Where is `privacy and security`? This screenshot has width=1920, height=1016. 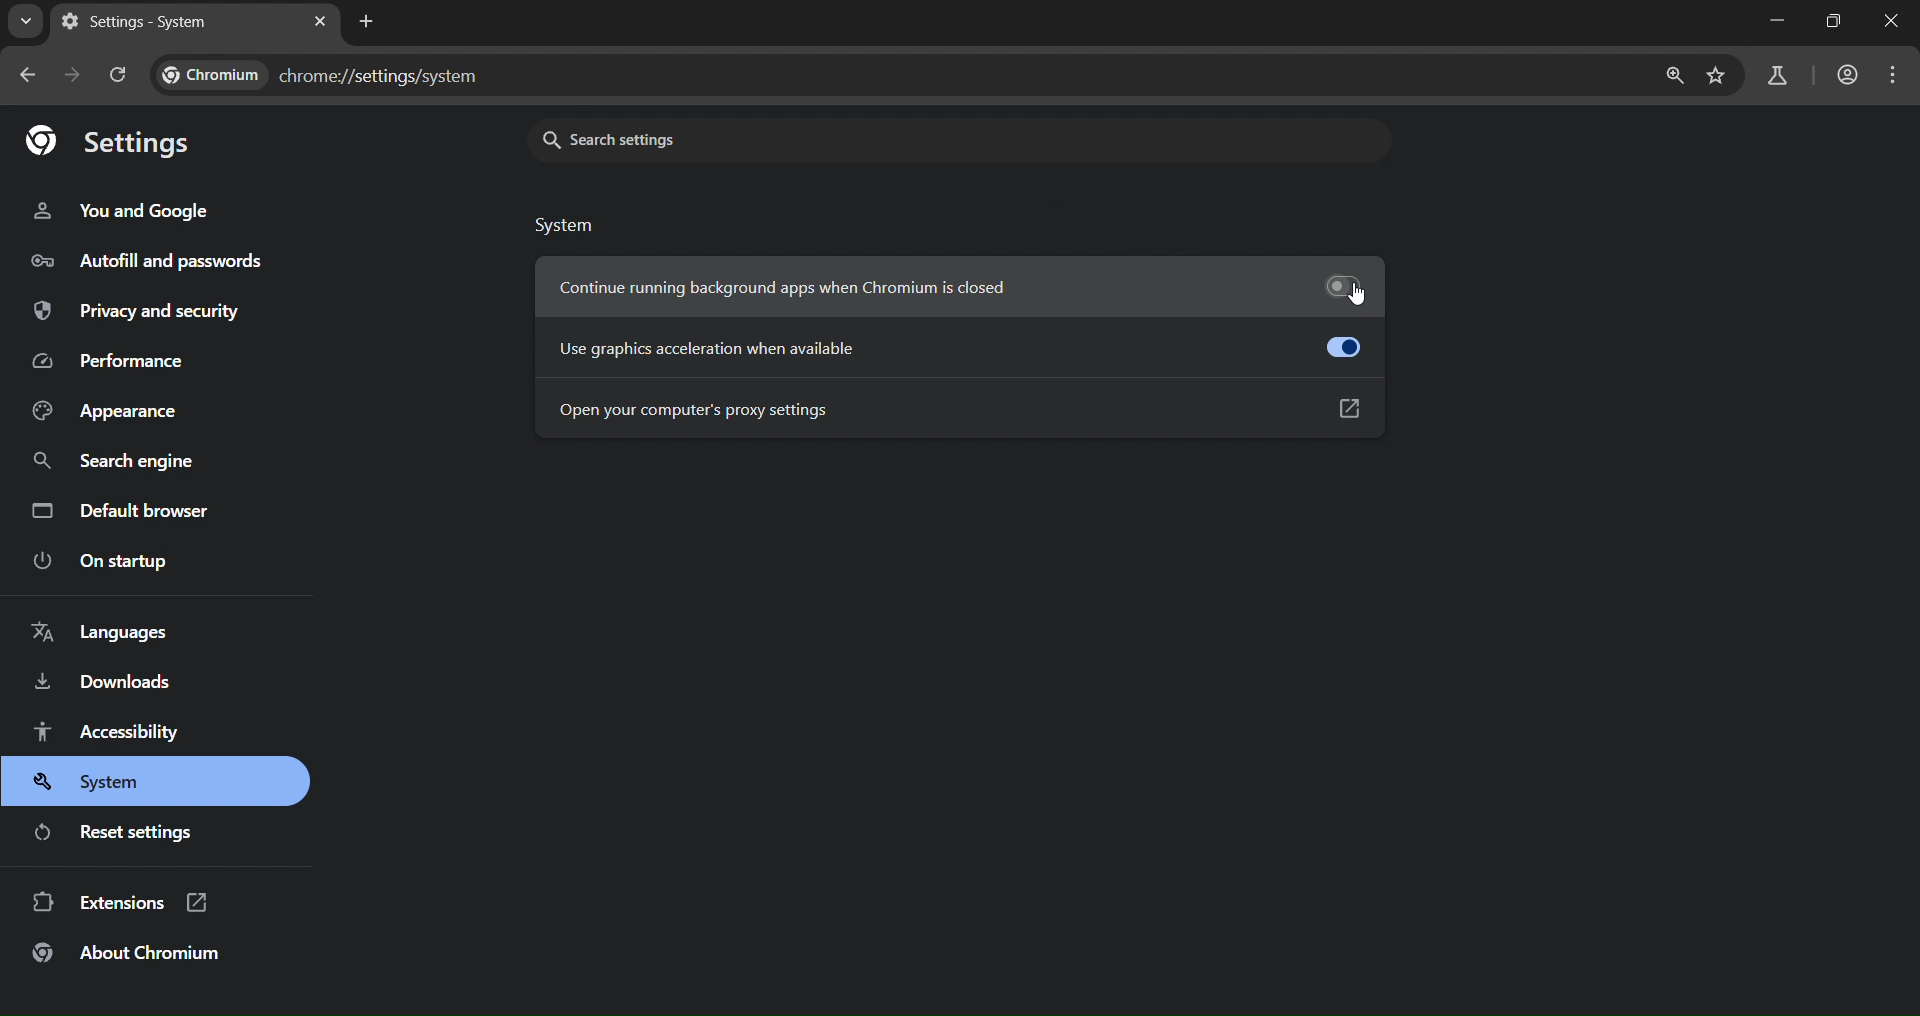
privacy and security is located at coordinates (149, 311).